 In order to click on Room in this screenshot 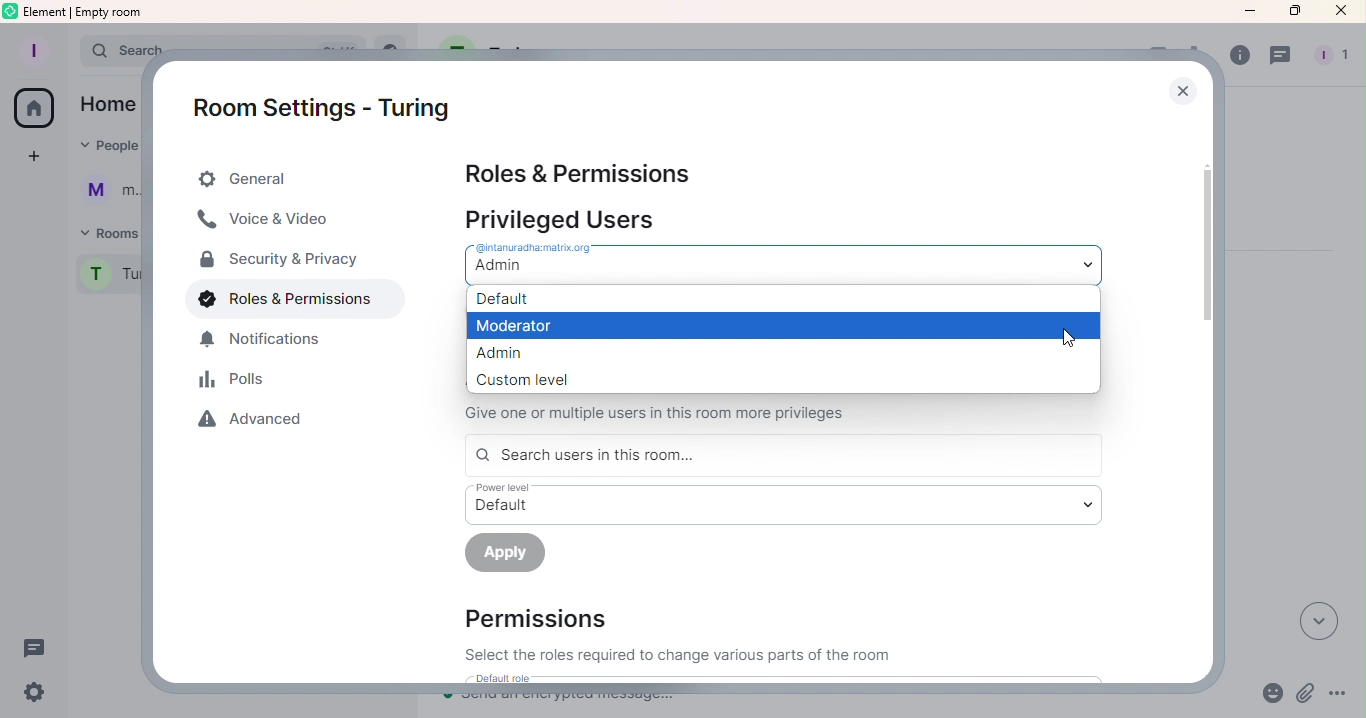, I will do `click(104, 278)`.